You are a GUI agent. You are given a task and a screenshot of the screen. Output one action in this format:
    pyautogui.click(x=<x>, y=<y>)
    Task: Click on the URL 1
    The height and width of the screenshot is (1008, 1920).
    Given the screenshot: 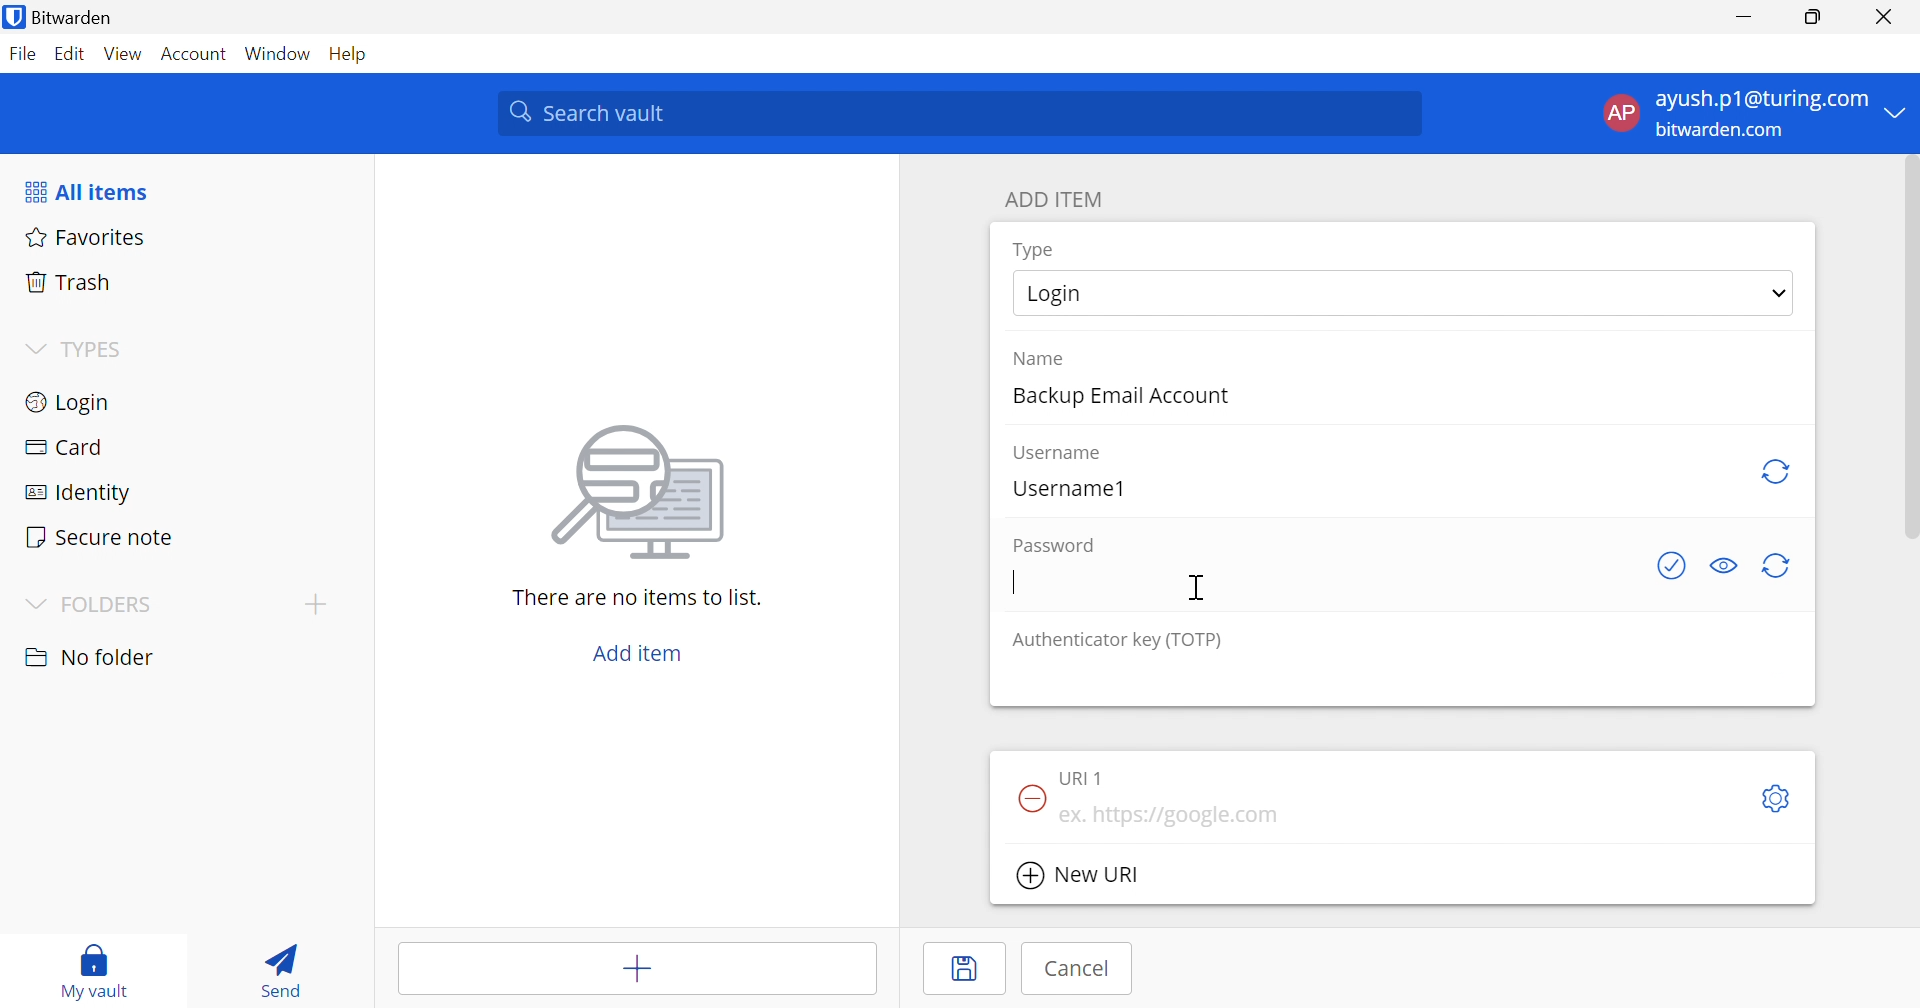 What is the action you would take?
    pyautogui.click(x=1083, y=778)
    